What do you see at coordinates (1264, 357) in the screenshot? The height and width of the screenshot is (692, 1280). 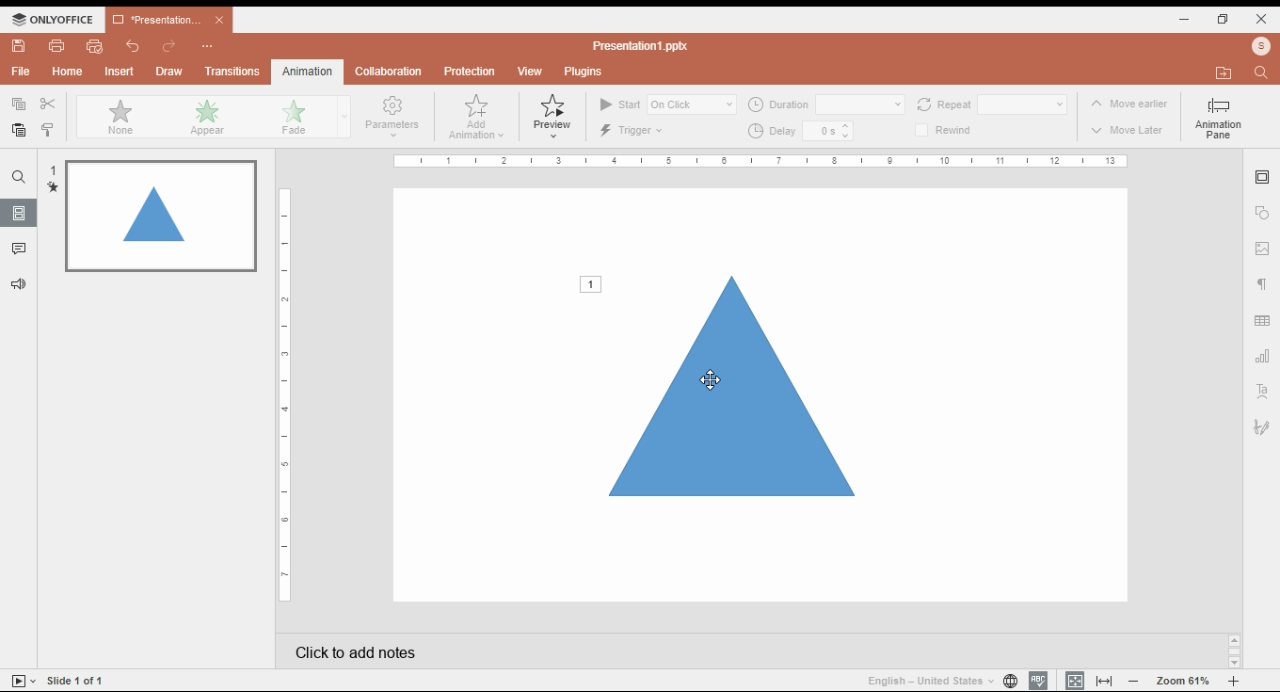 I see `chart settings` at bounding box center [1264, 357].